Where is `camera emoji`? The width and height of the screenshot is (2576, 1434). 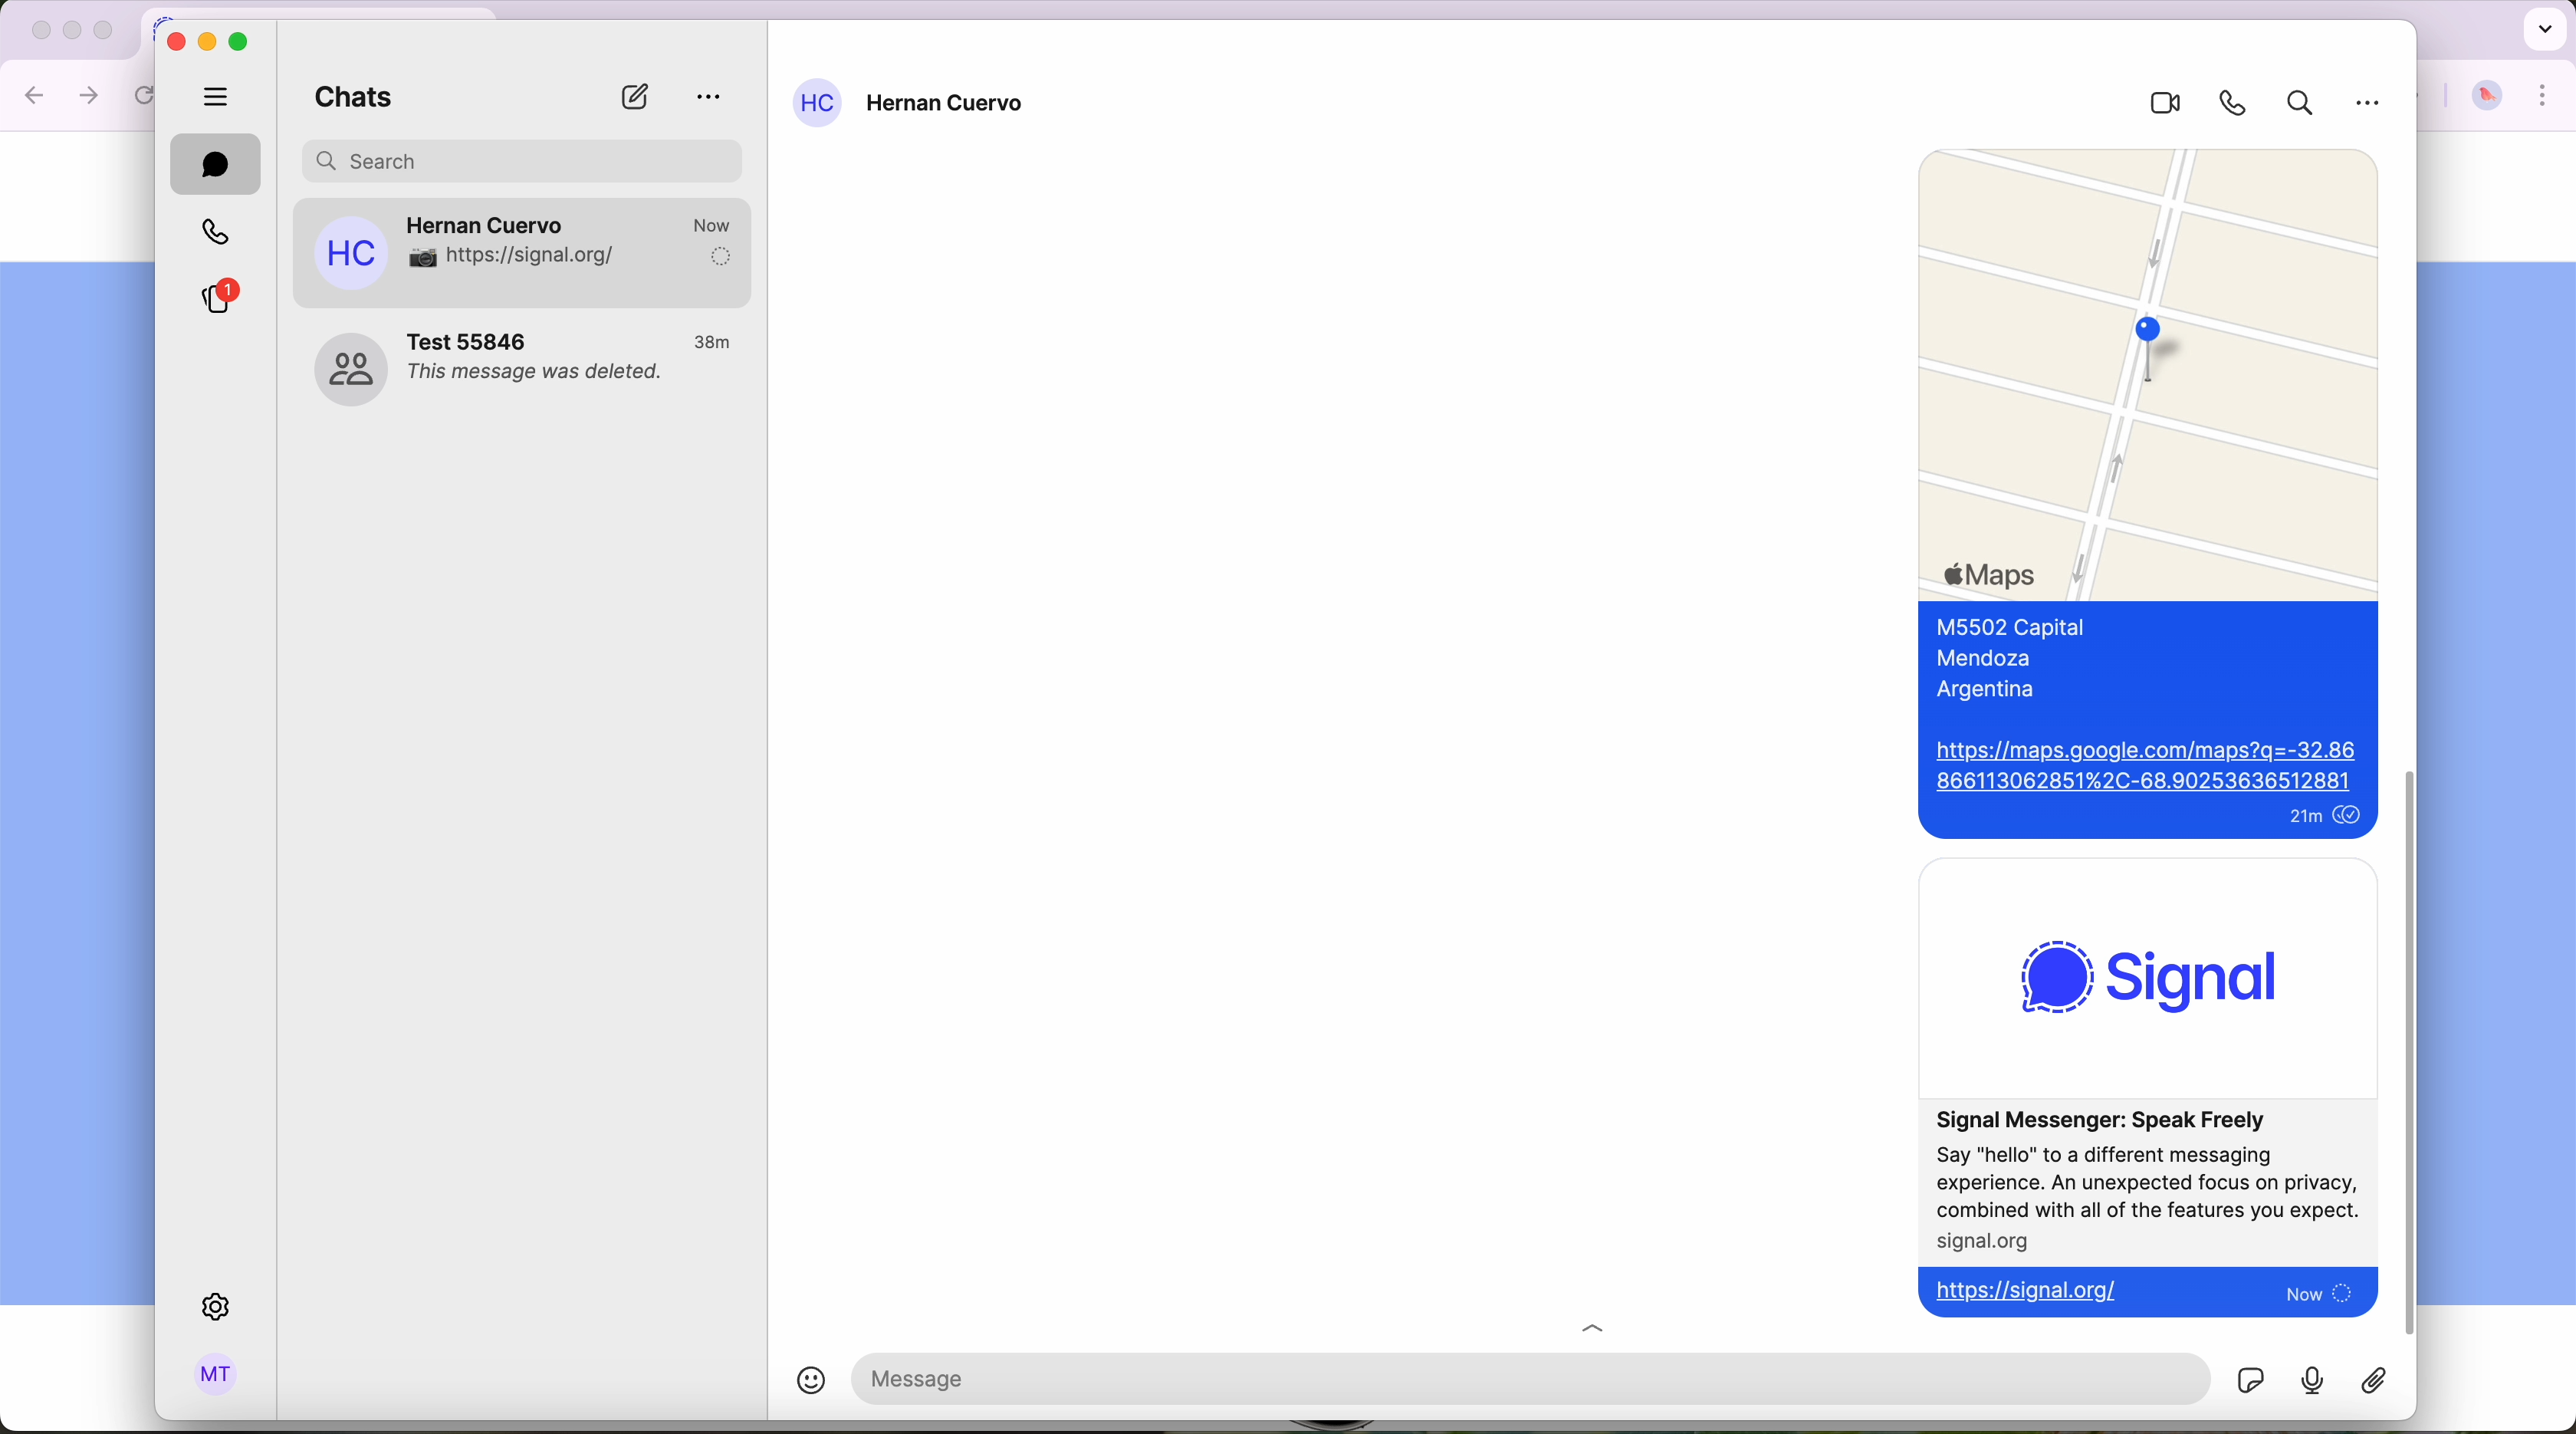 camera emoji is located at coordinates (419, 258).